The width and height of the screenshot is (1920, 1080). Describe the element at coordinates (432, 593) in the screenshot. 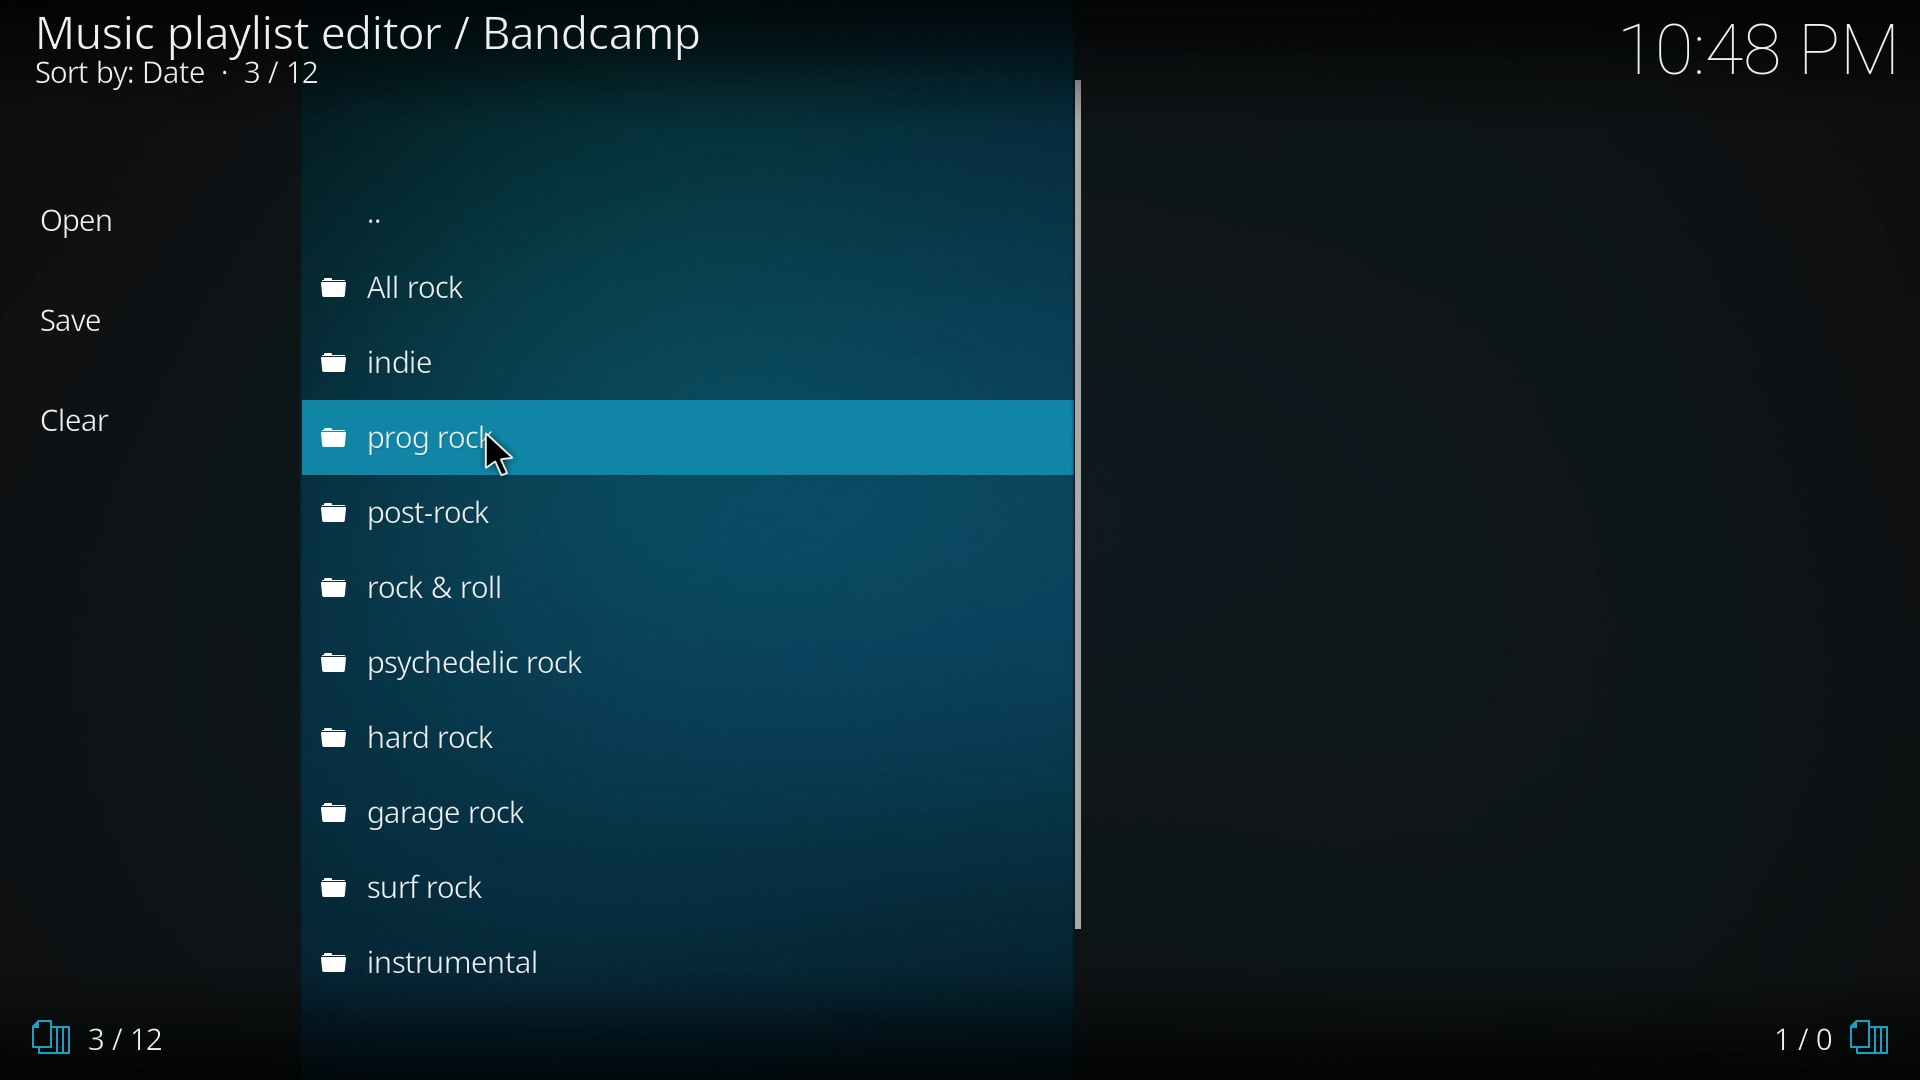

I see `rock and roll` at that location.